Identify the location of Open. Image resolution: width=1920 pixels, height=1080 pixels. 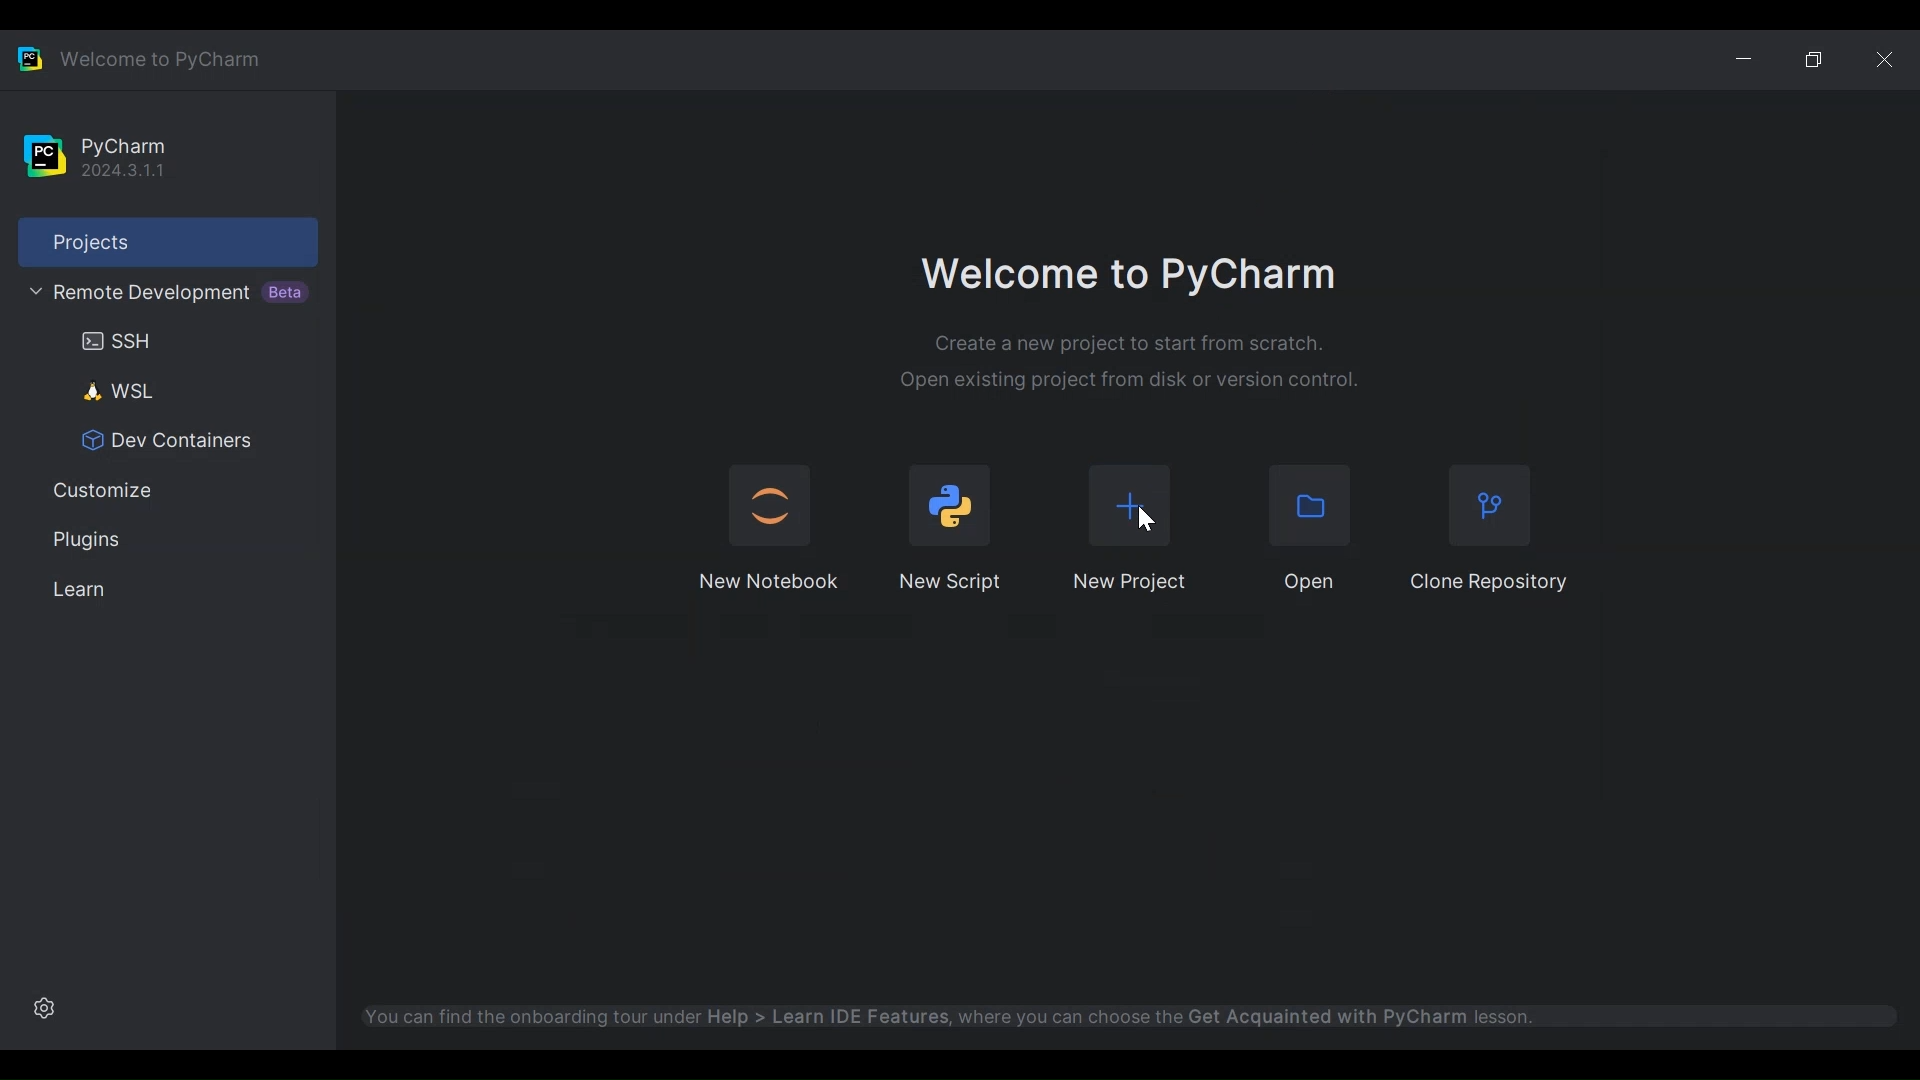
(1312, 583).